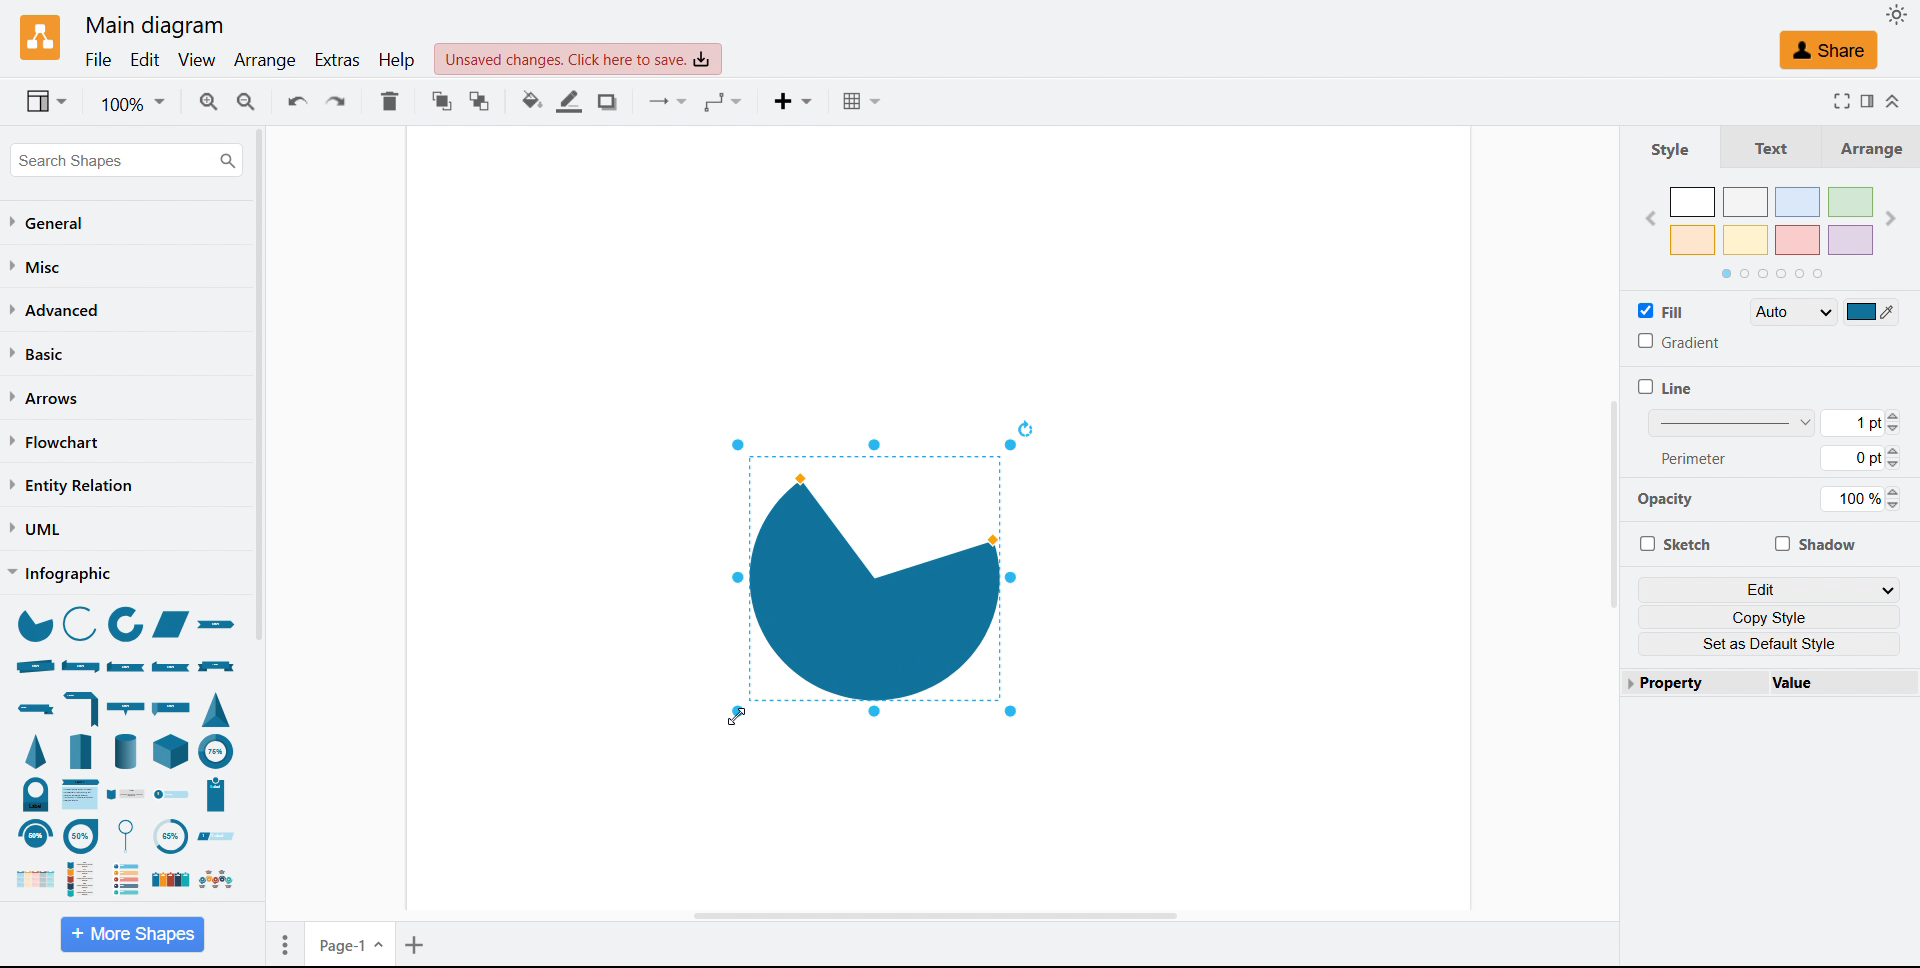  What do you see at coordinates (1898, 14) in the screenshot?
I see `Toggle theme ` at bounding box center [1898, 14].